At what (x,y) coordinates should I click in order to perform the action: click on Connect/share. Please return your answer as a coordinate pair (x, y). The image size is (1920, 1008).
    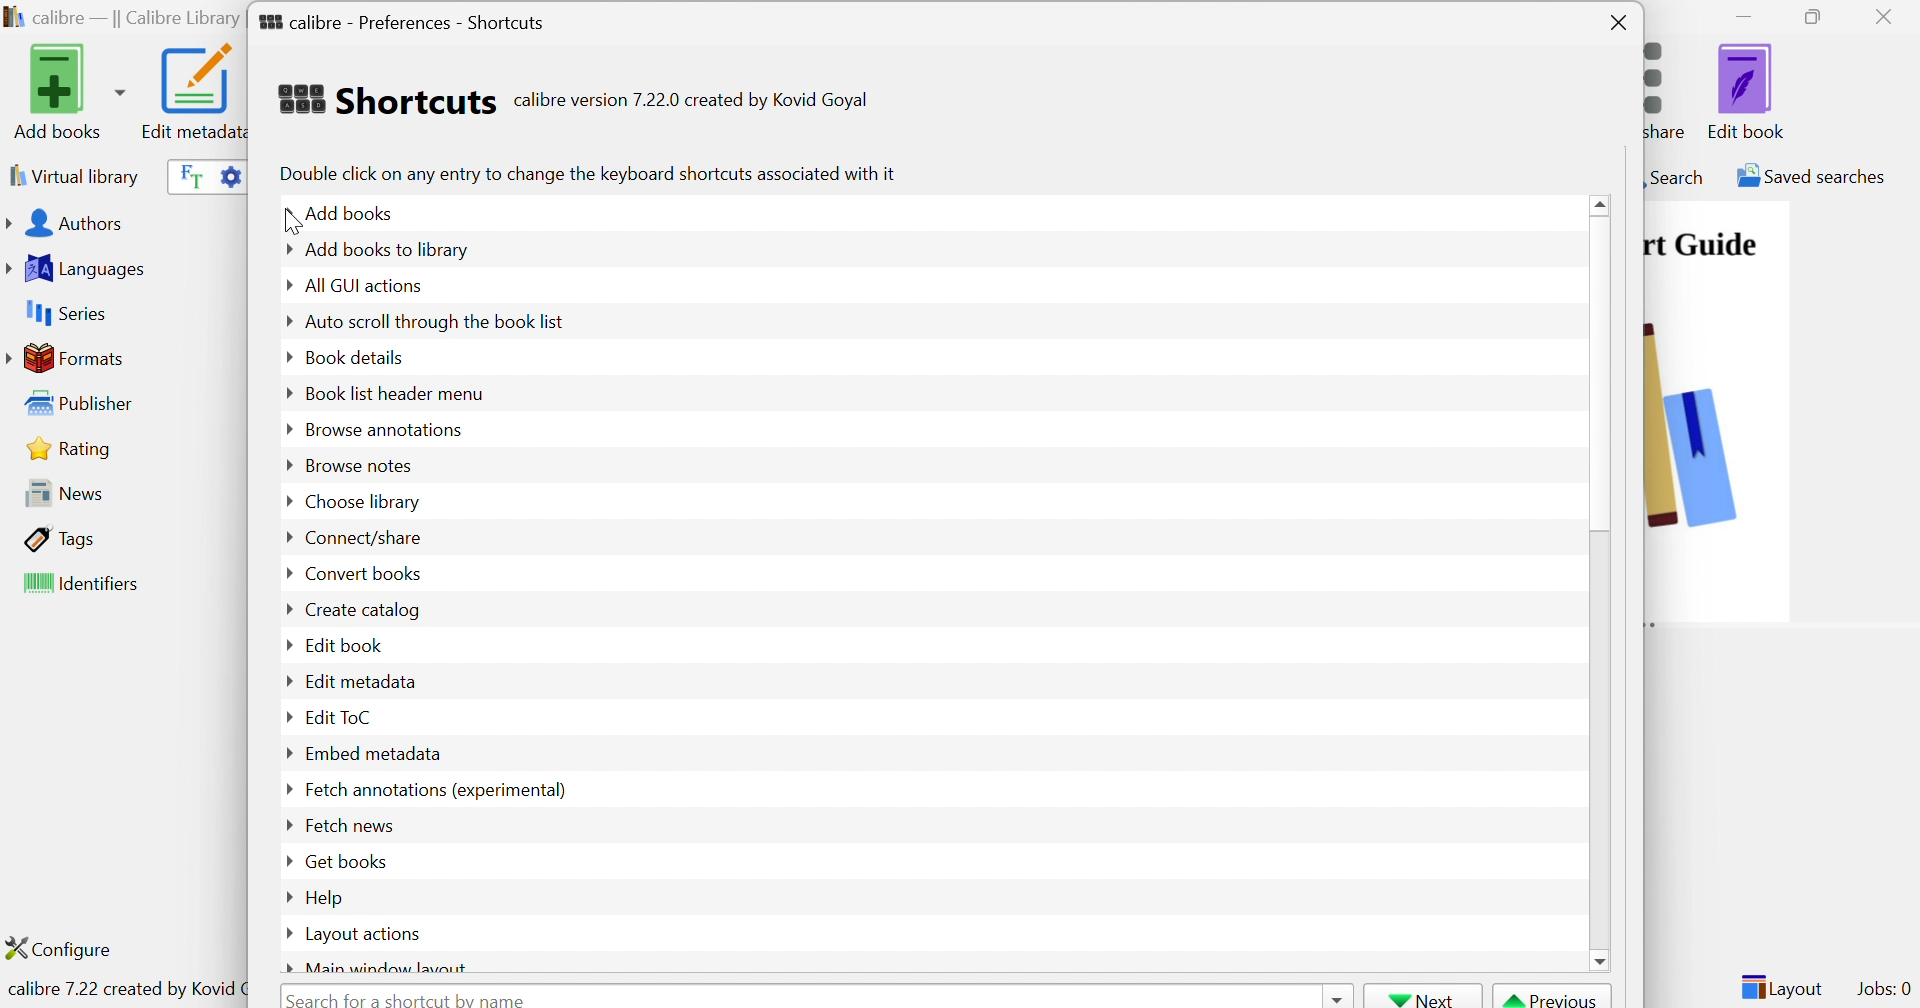
    Looking at the image, I should click on (364, 539).